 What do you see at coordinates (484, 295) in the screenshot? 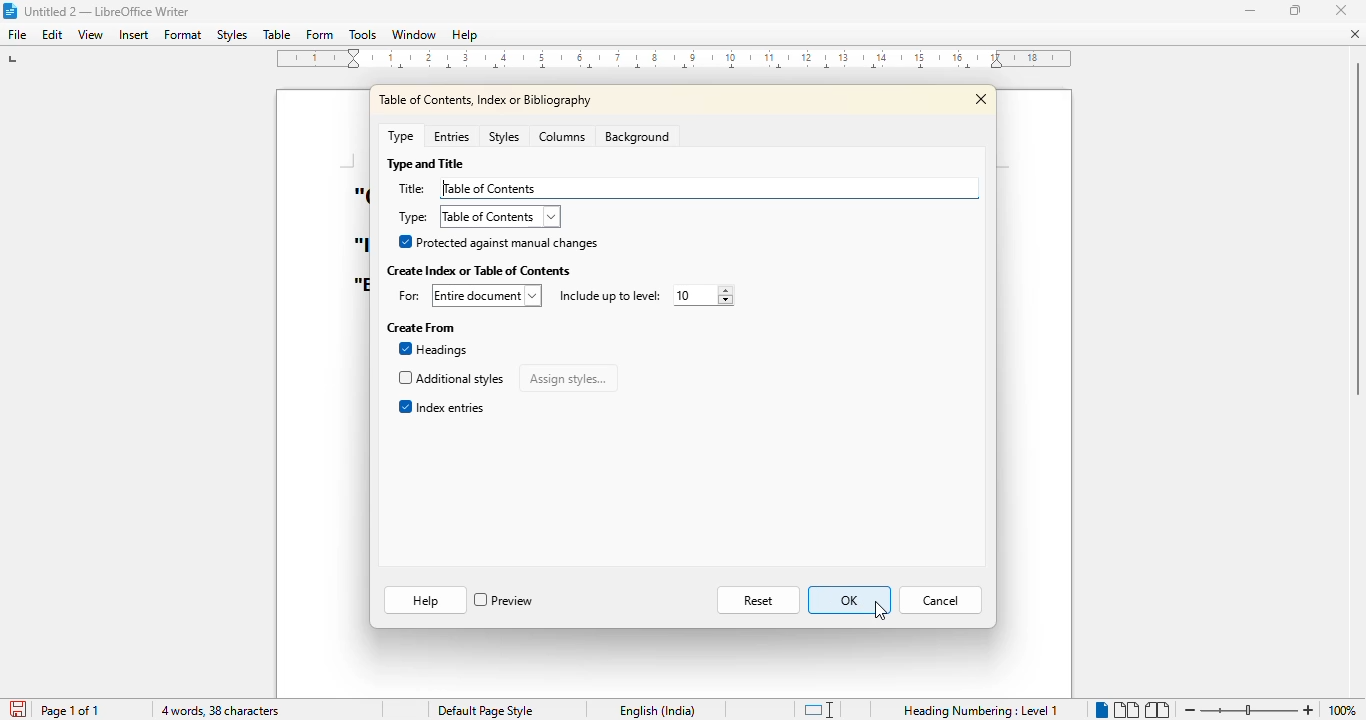
I see `Create index for options` at bounding box center [484, 295].